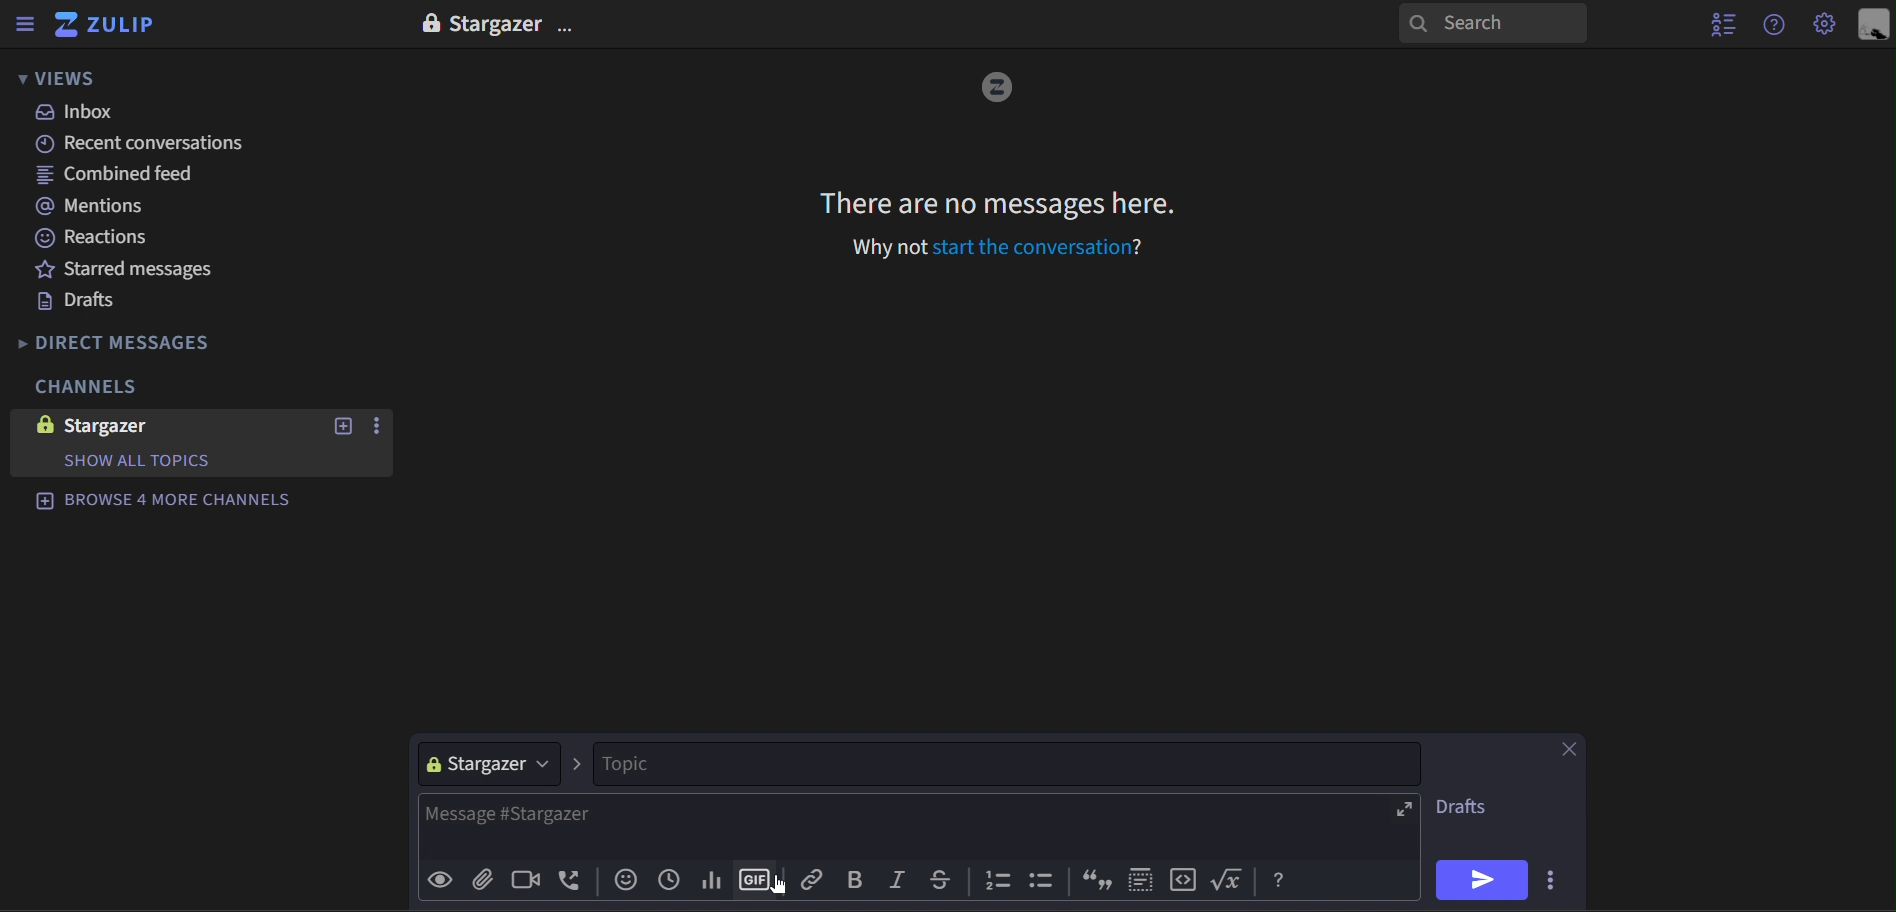 The height and width of the screenshot is (912, 1896). I want to click on options, so click(568, 23).